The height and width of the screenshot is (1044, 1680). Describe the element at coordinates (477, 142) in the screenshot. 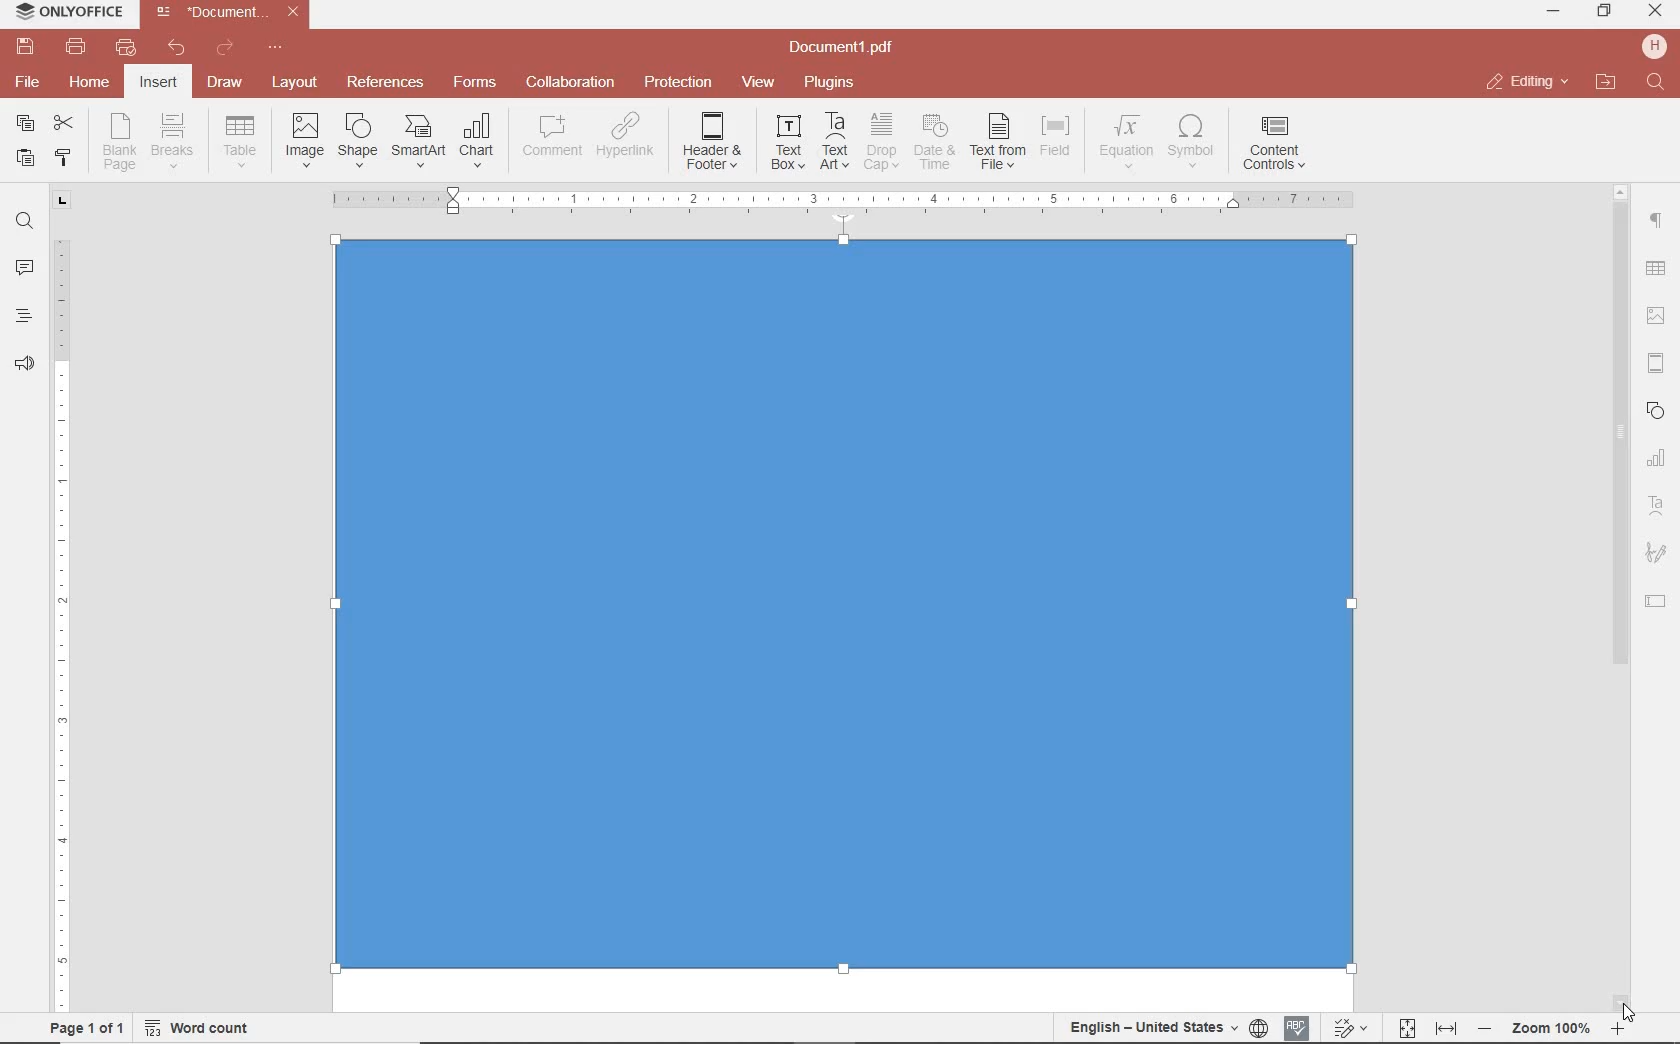

I see `INSERT CHAT` at that location.